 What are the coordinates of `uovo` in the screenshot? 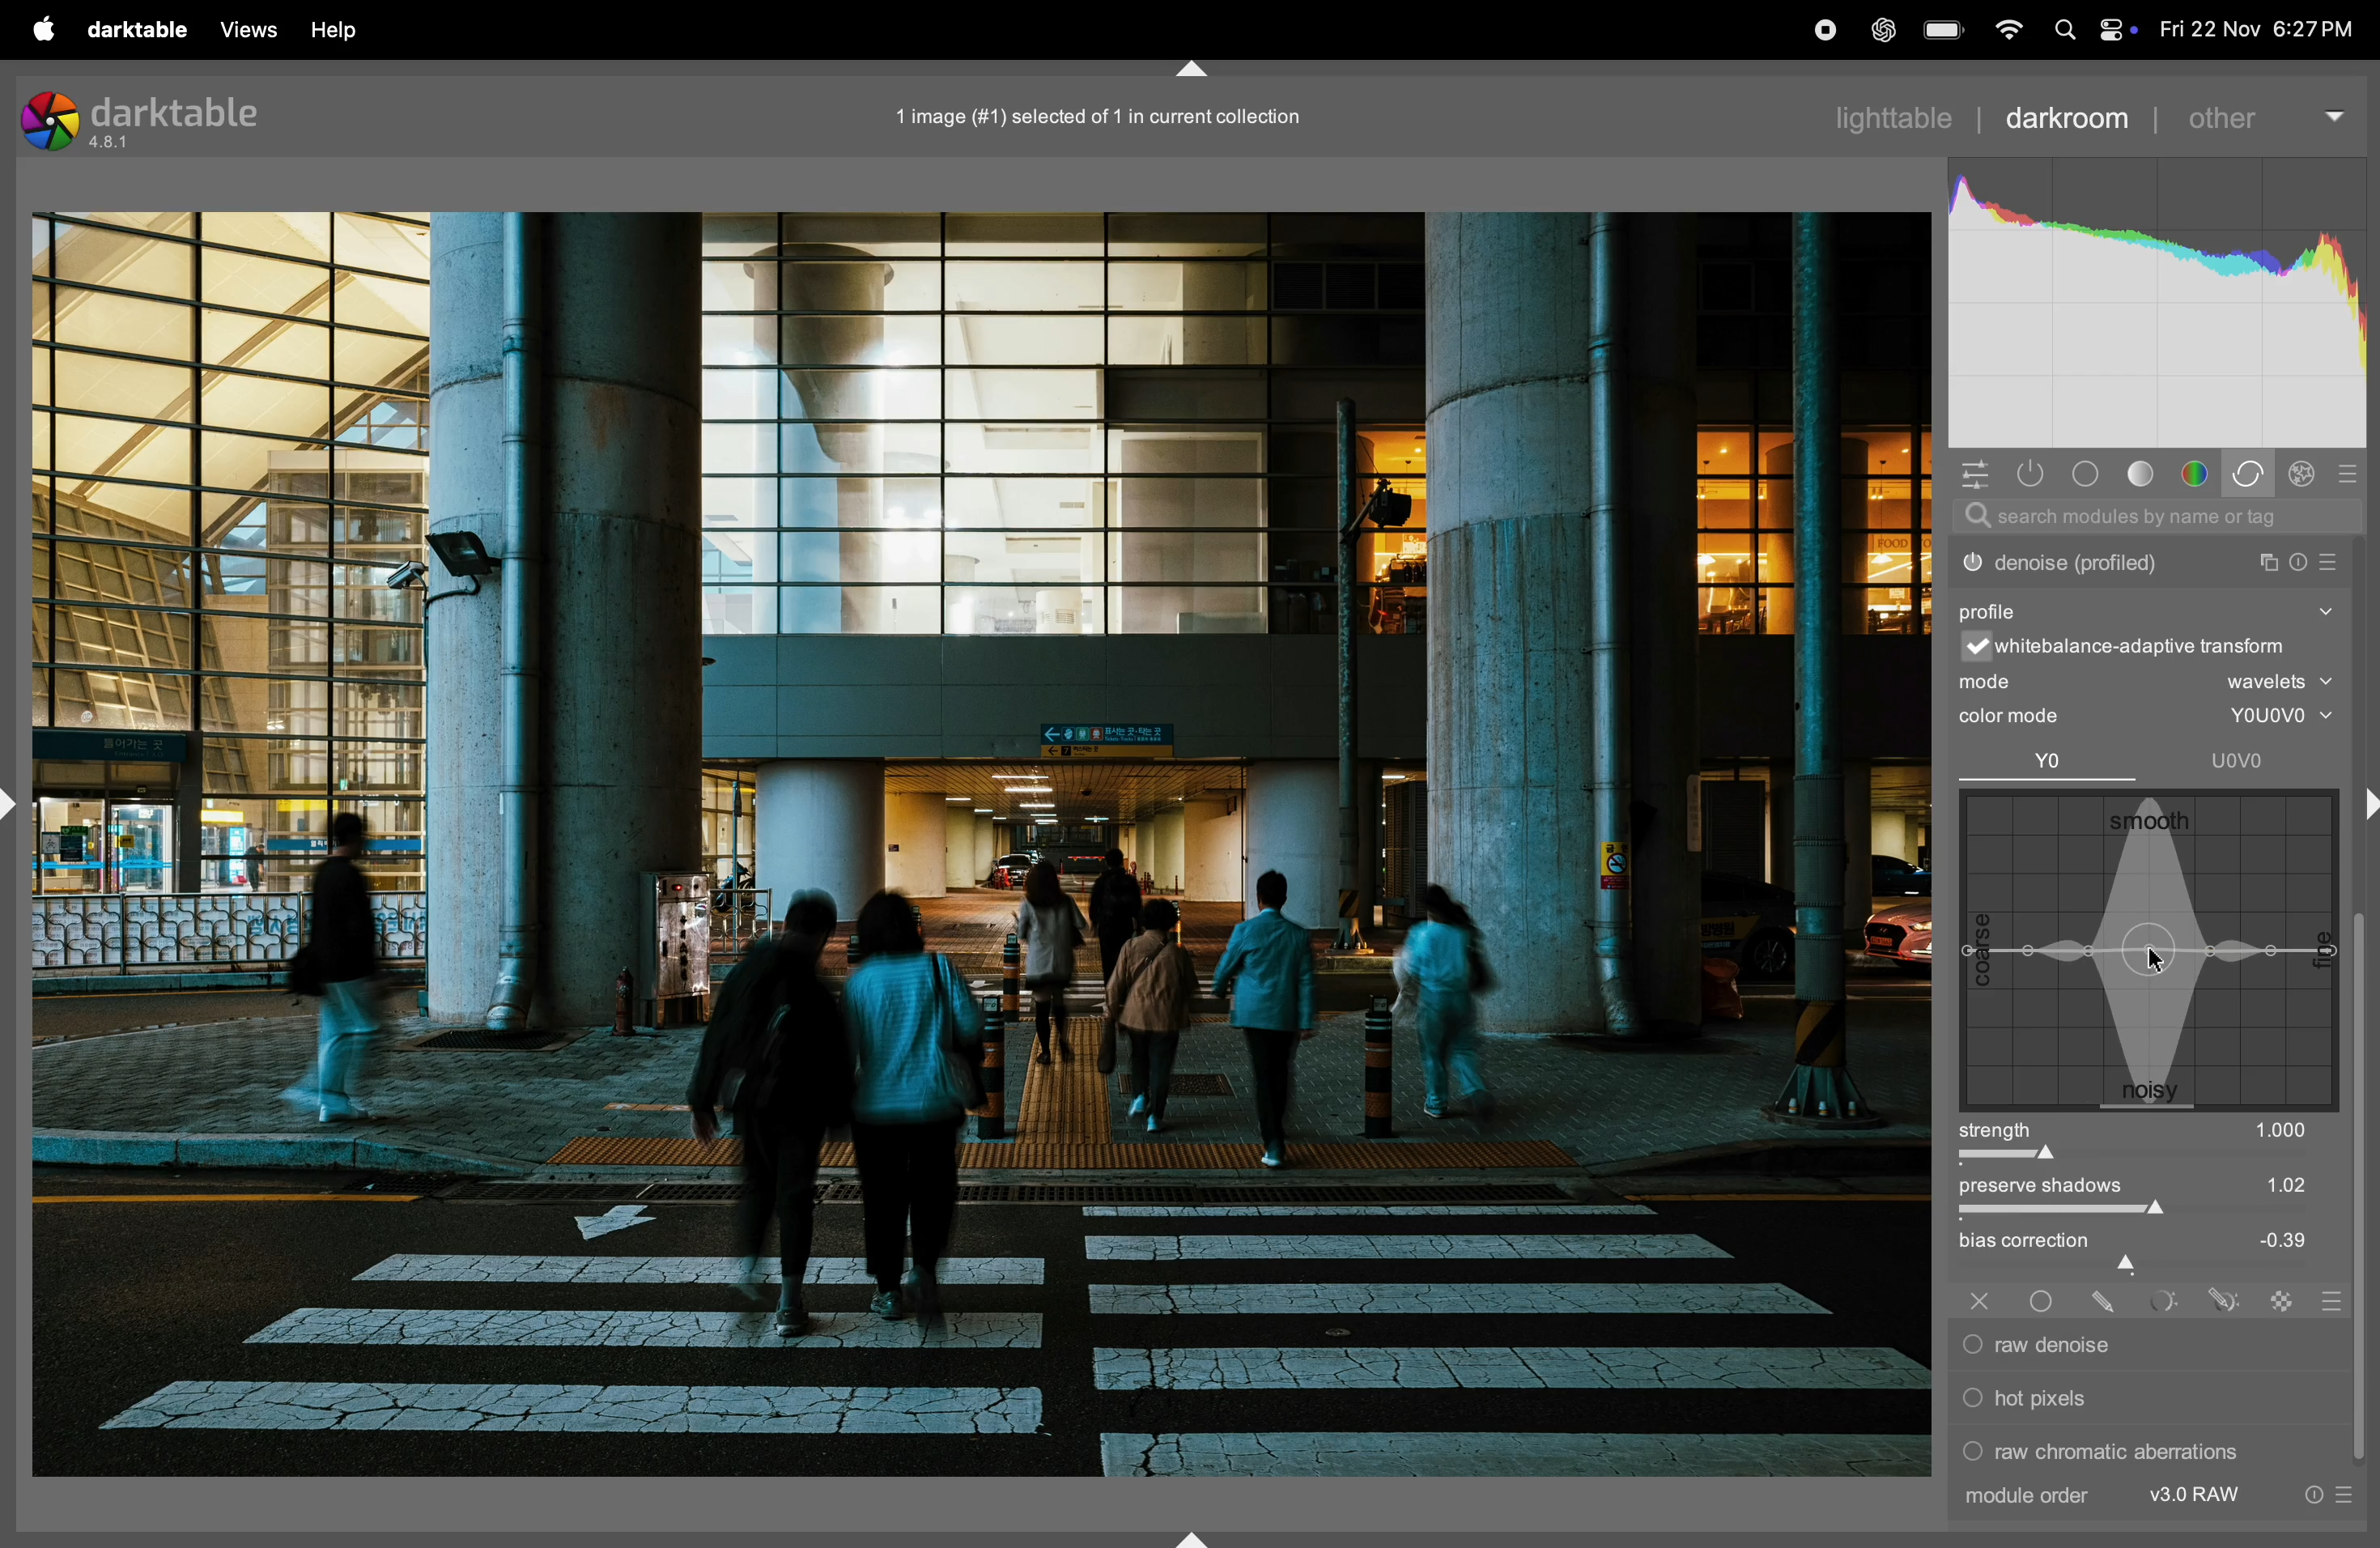 It's located at (2224, 763).